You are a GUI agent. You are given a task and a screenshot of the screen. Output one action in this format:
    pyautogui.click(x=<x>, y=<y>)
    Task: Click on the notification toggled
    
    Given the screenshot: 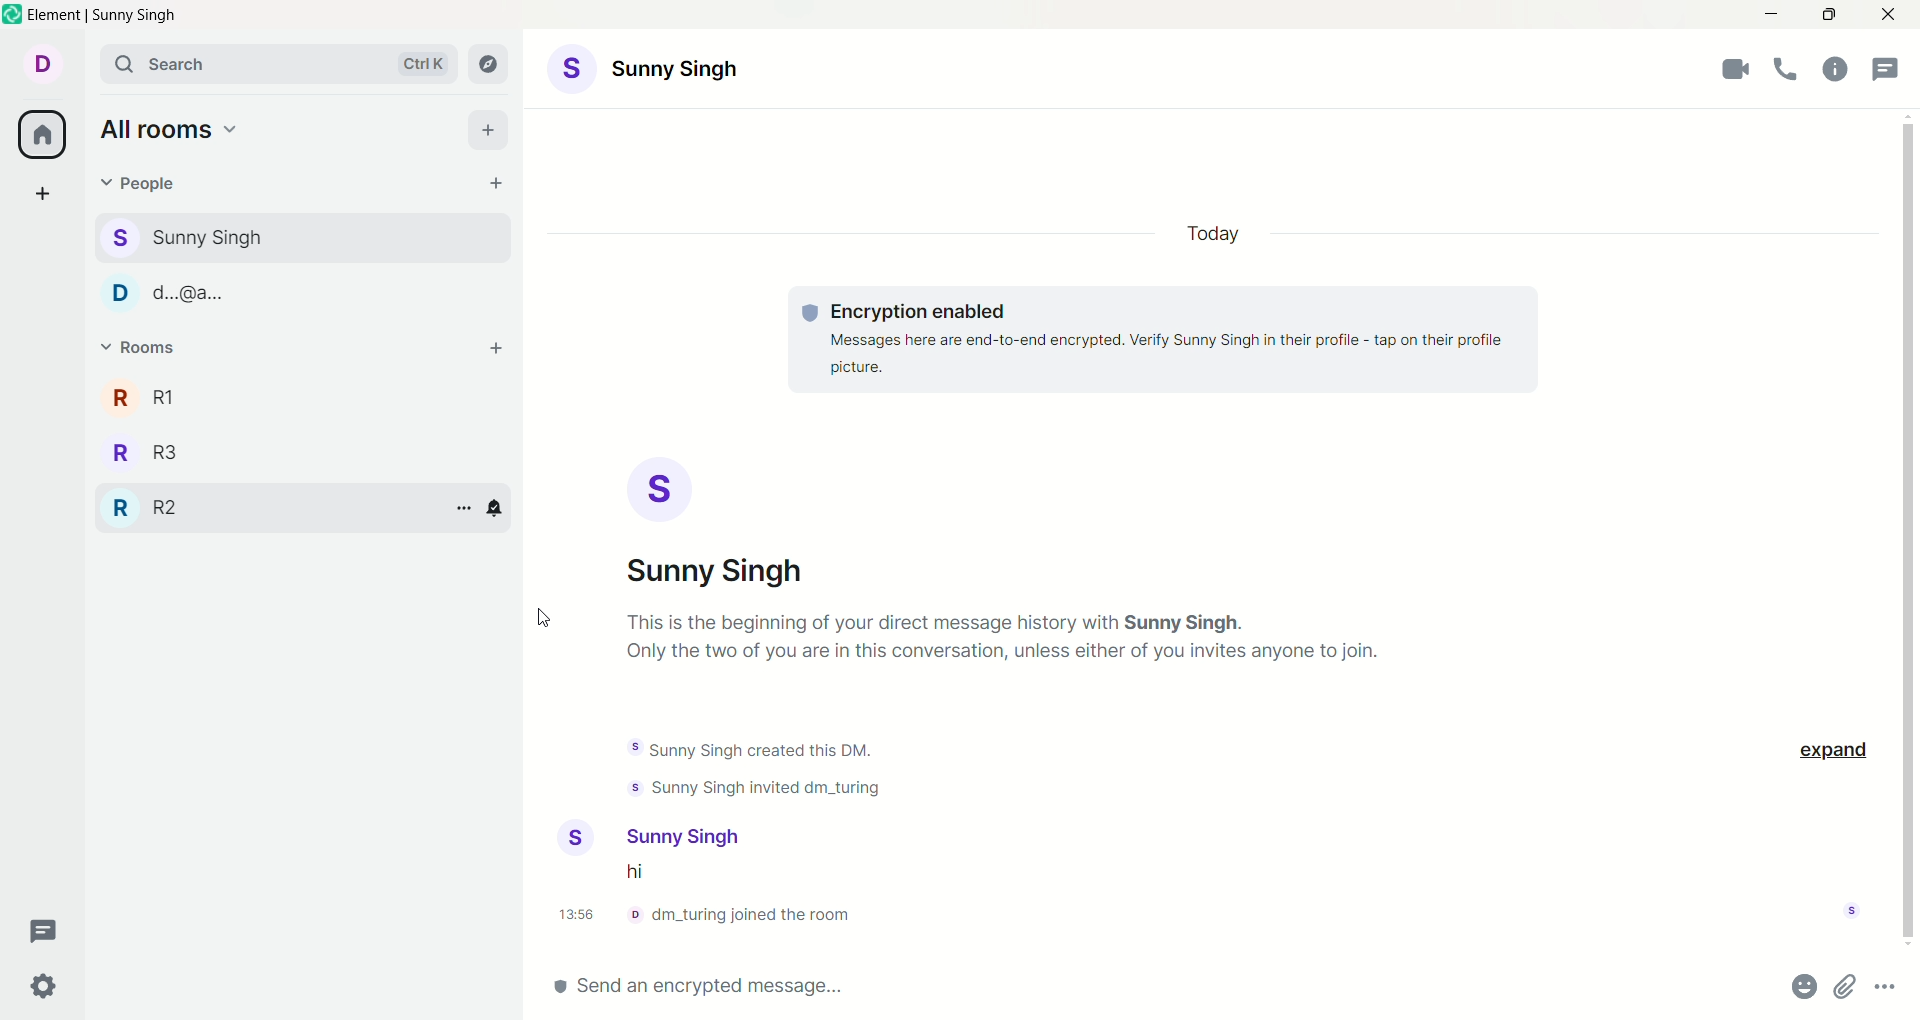 What is the action you would take?
    pyautogui.click(x=494, y=509)
    